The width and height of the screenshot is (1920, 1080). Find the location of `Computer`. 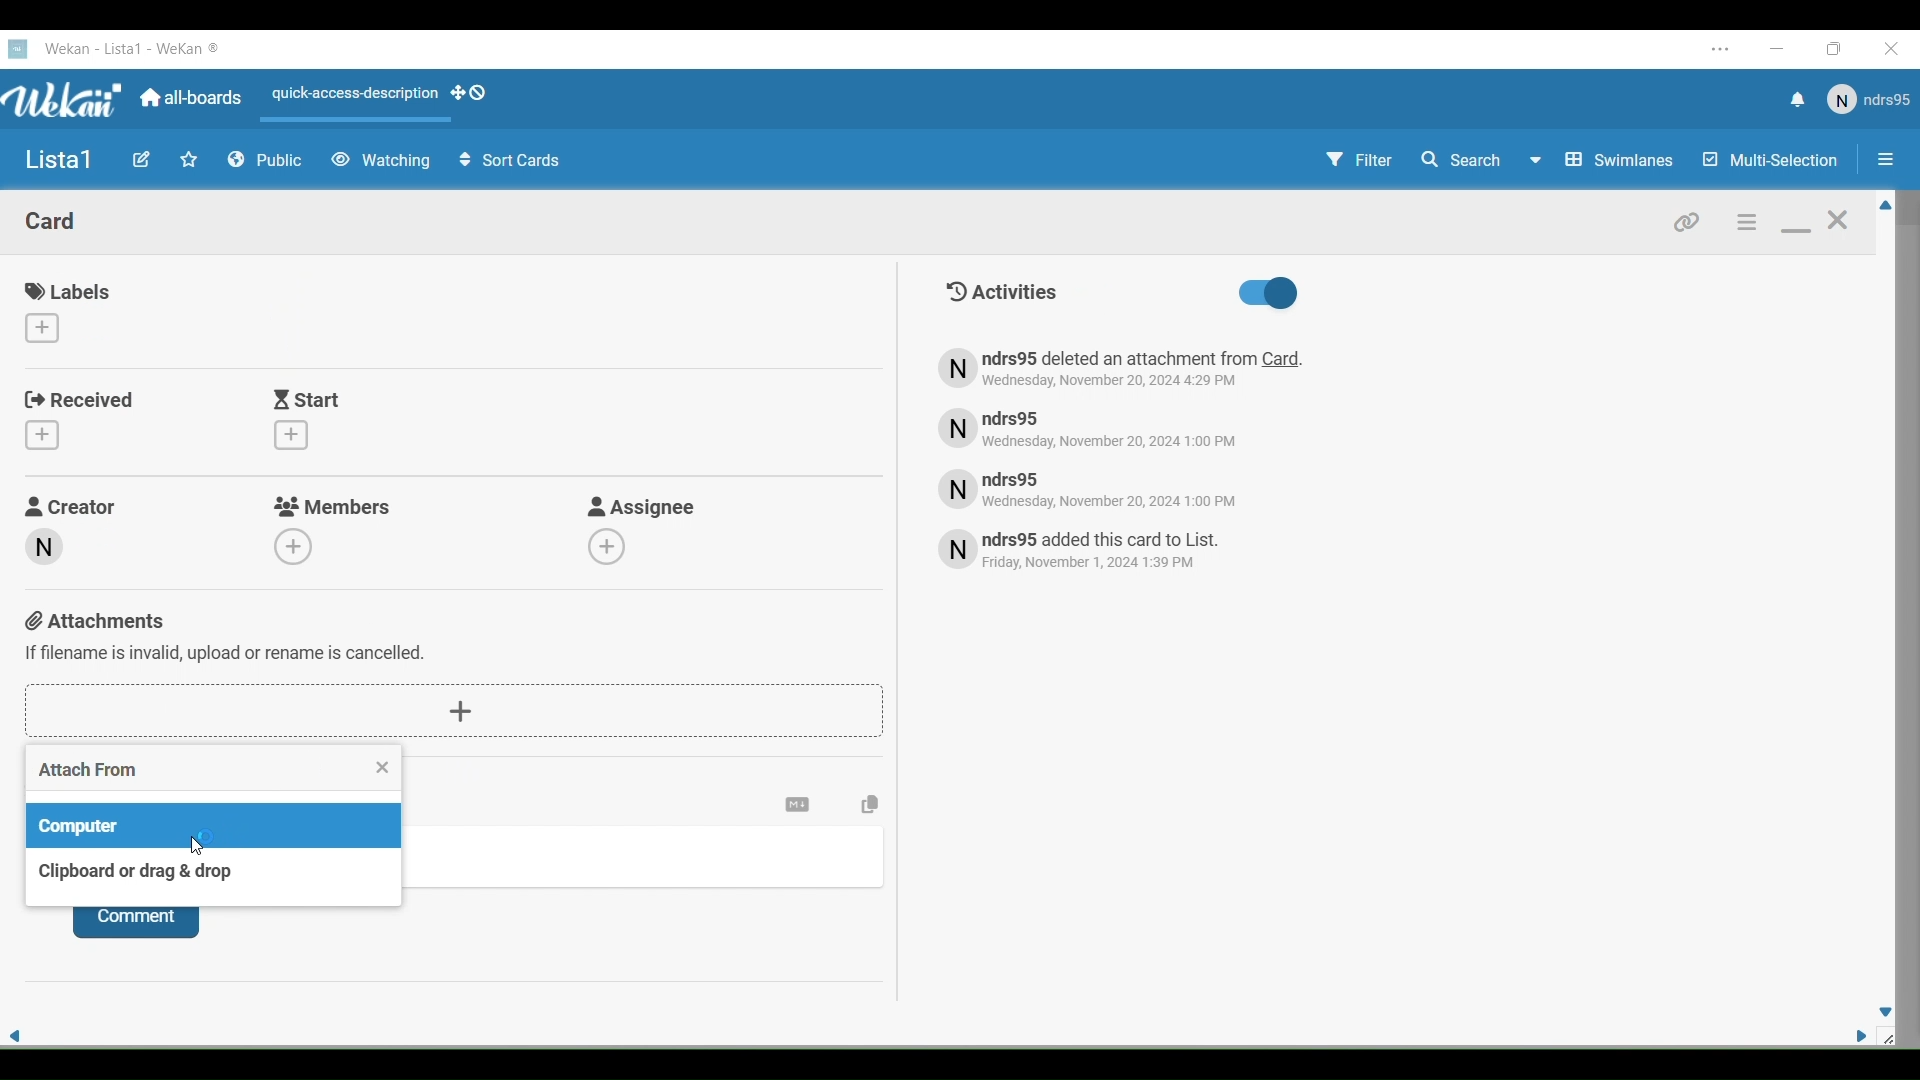

Computer is located at coordinates (216, 826).